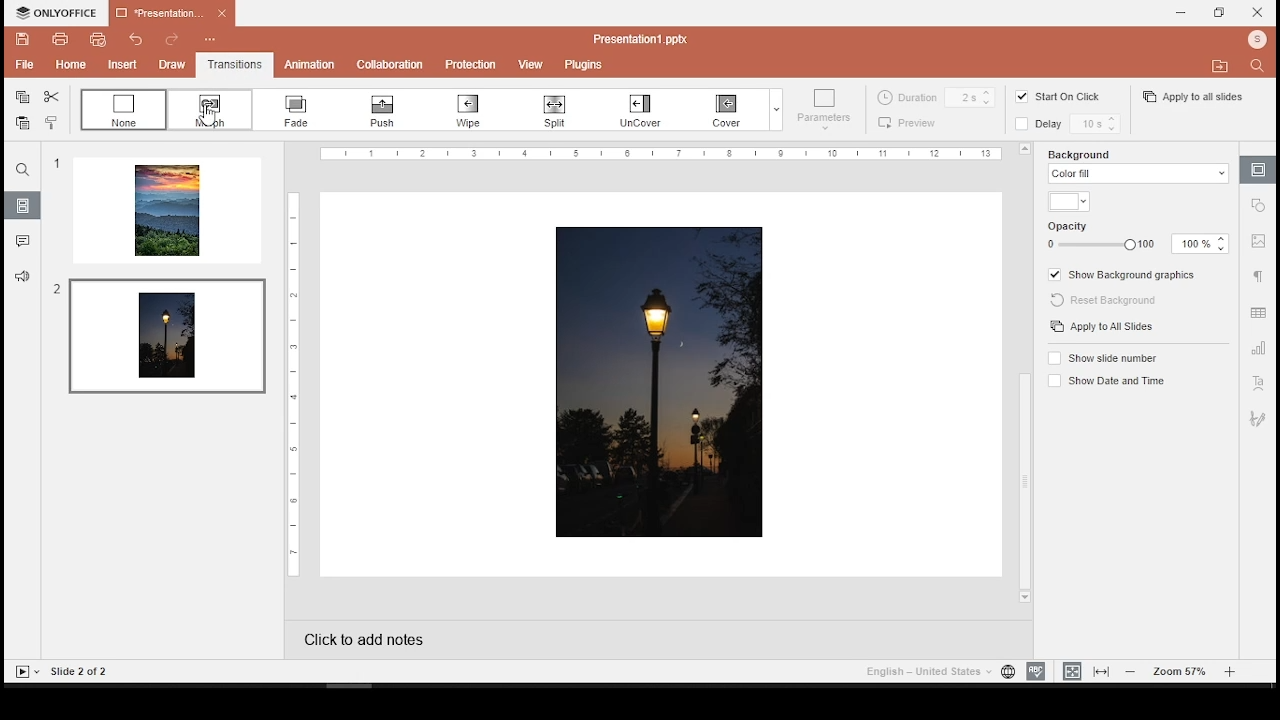 This screenshot has height=720, width=1280. I want to click on insert, so click(116, 65).